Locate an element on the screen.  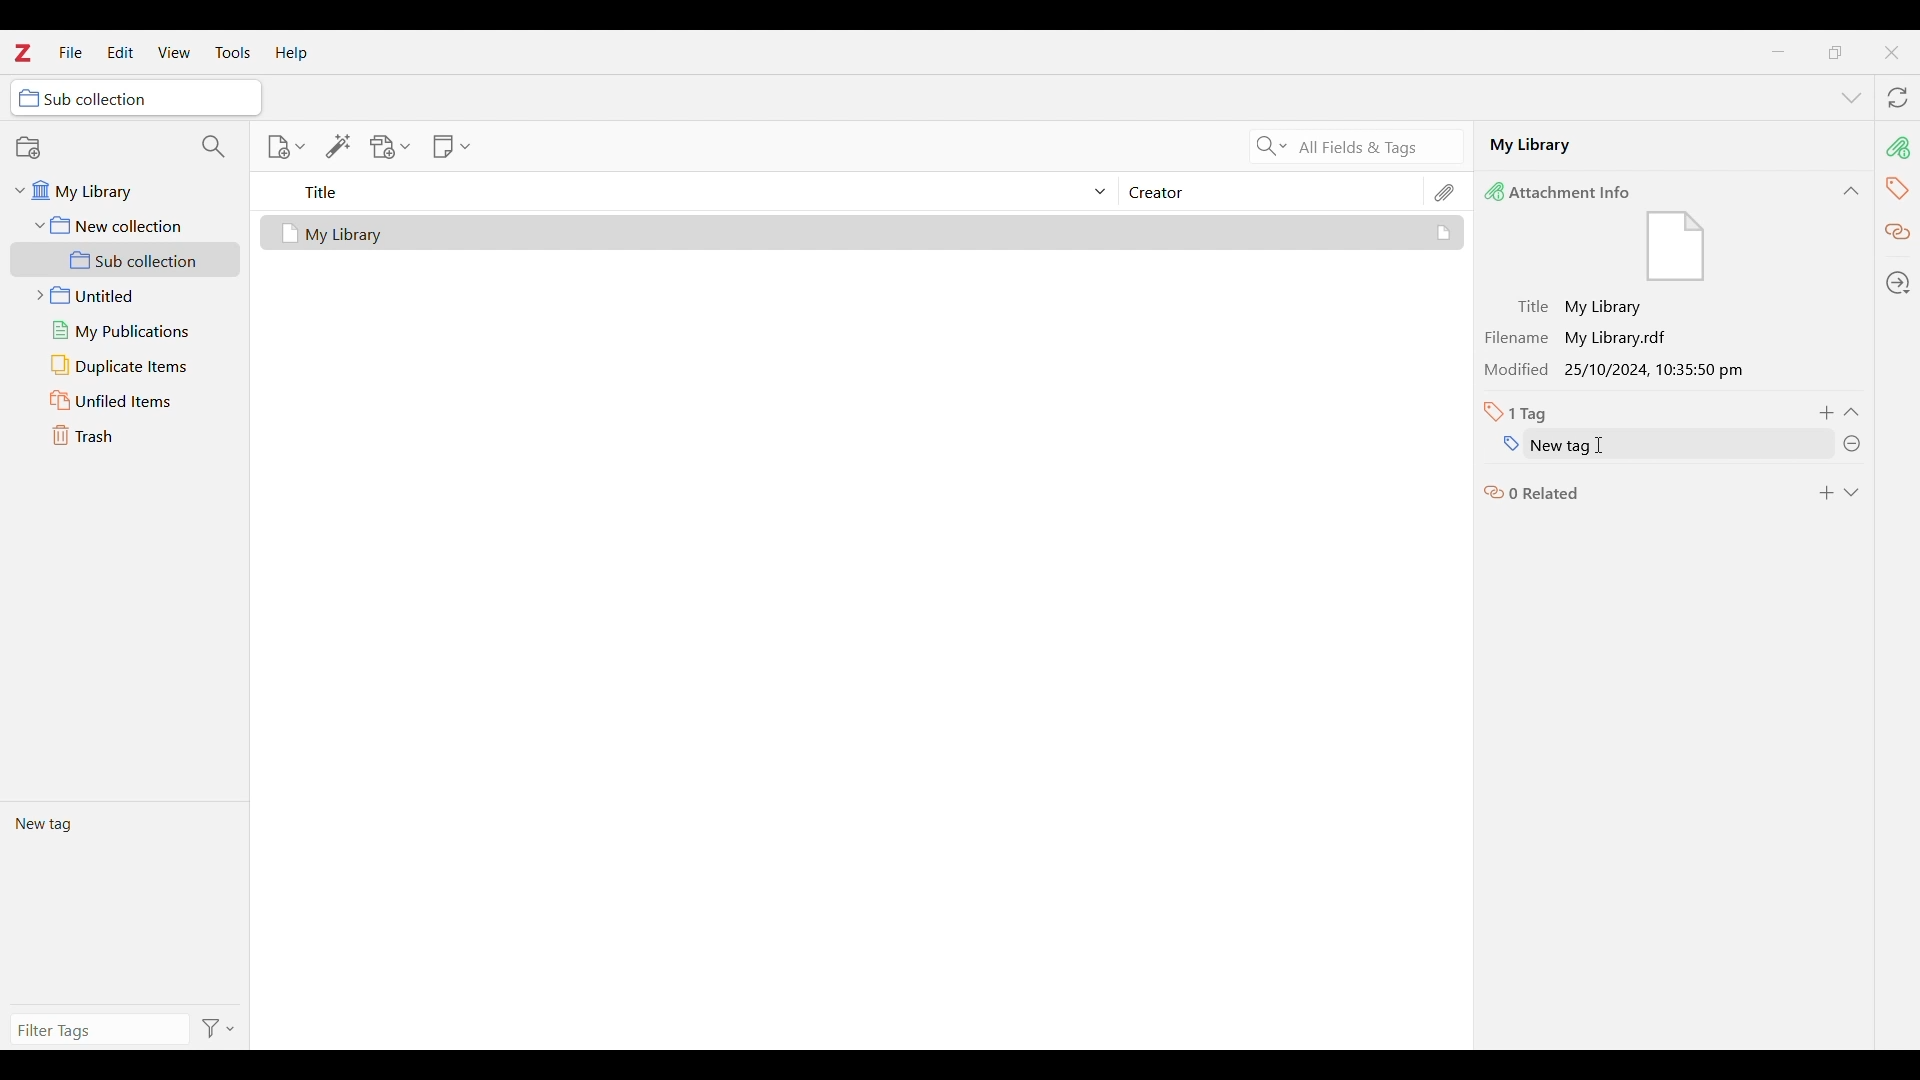
Collapse is located at coordinates (1851, 191).